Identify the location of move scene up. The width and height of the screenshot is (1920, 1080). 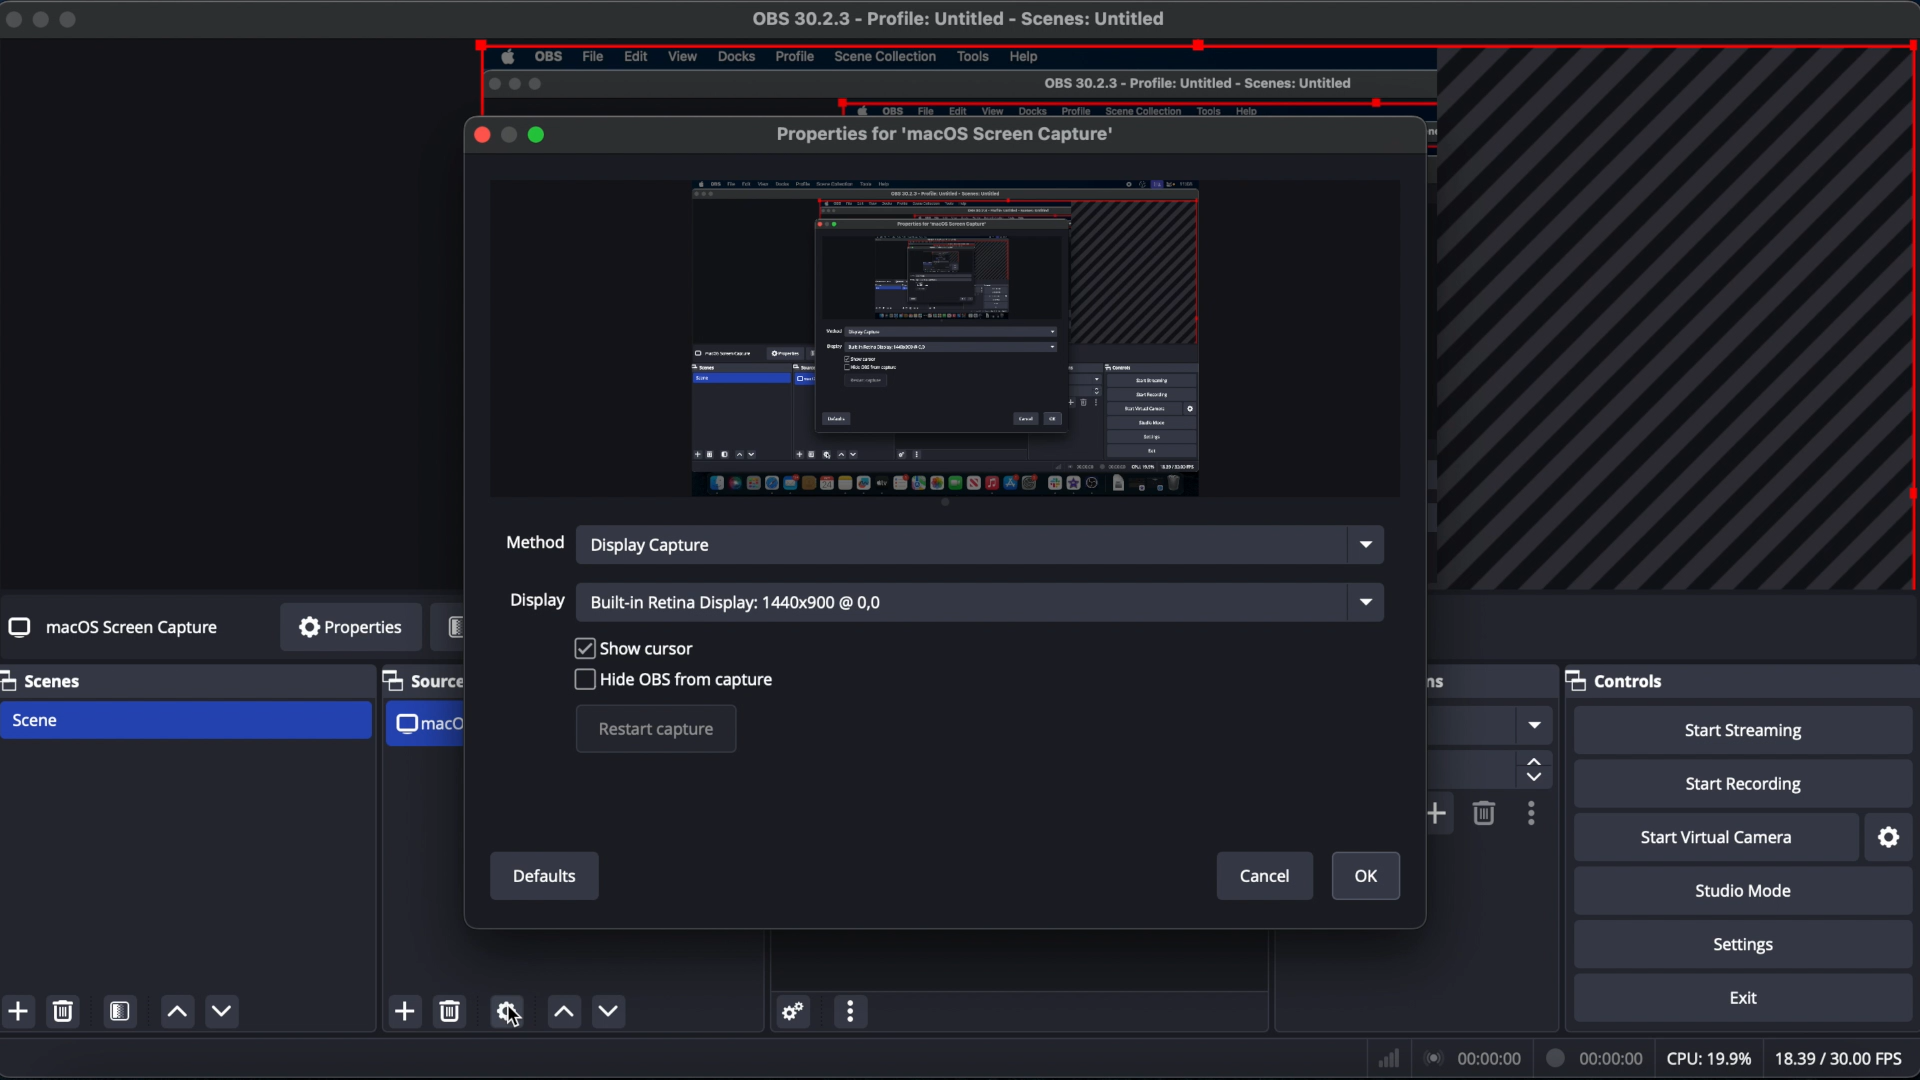
(176, 1011).